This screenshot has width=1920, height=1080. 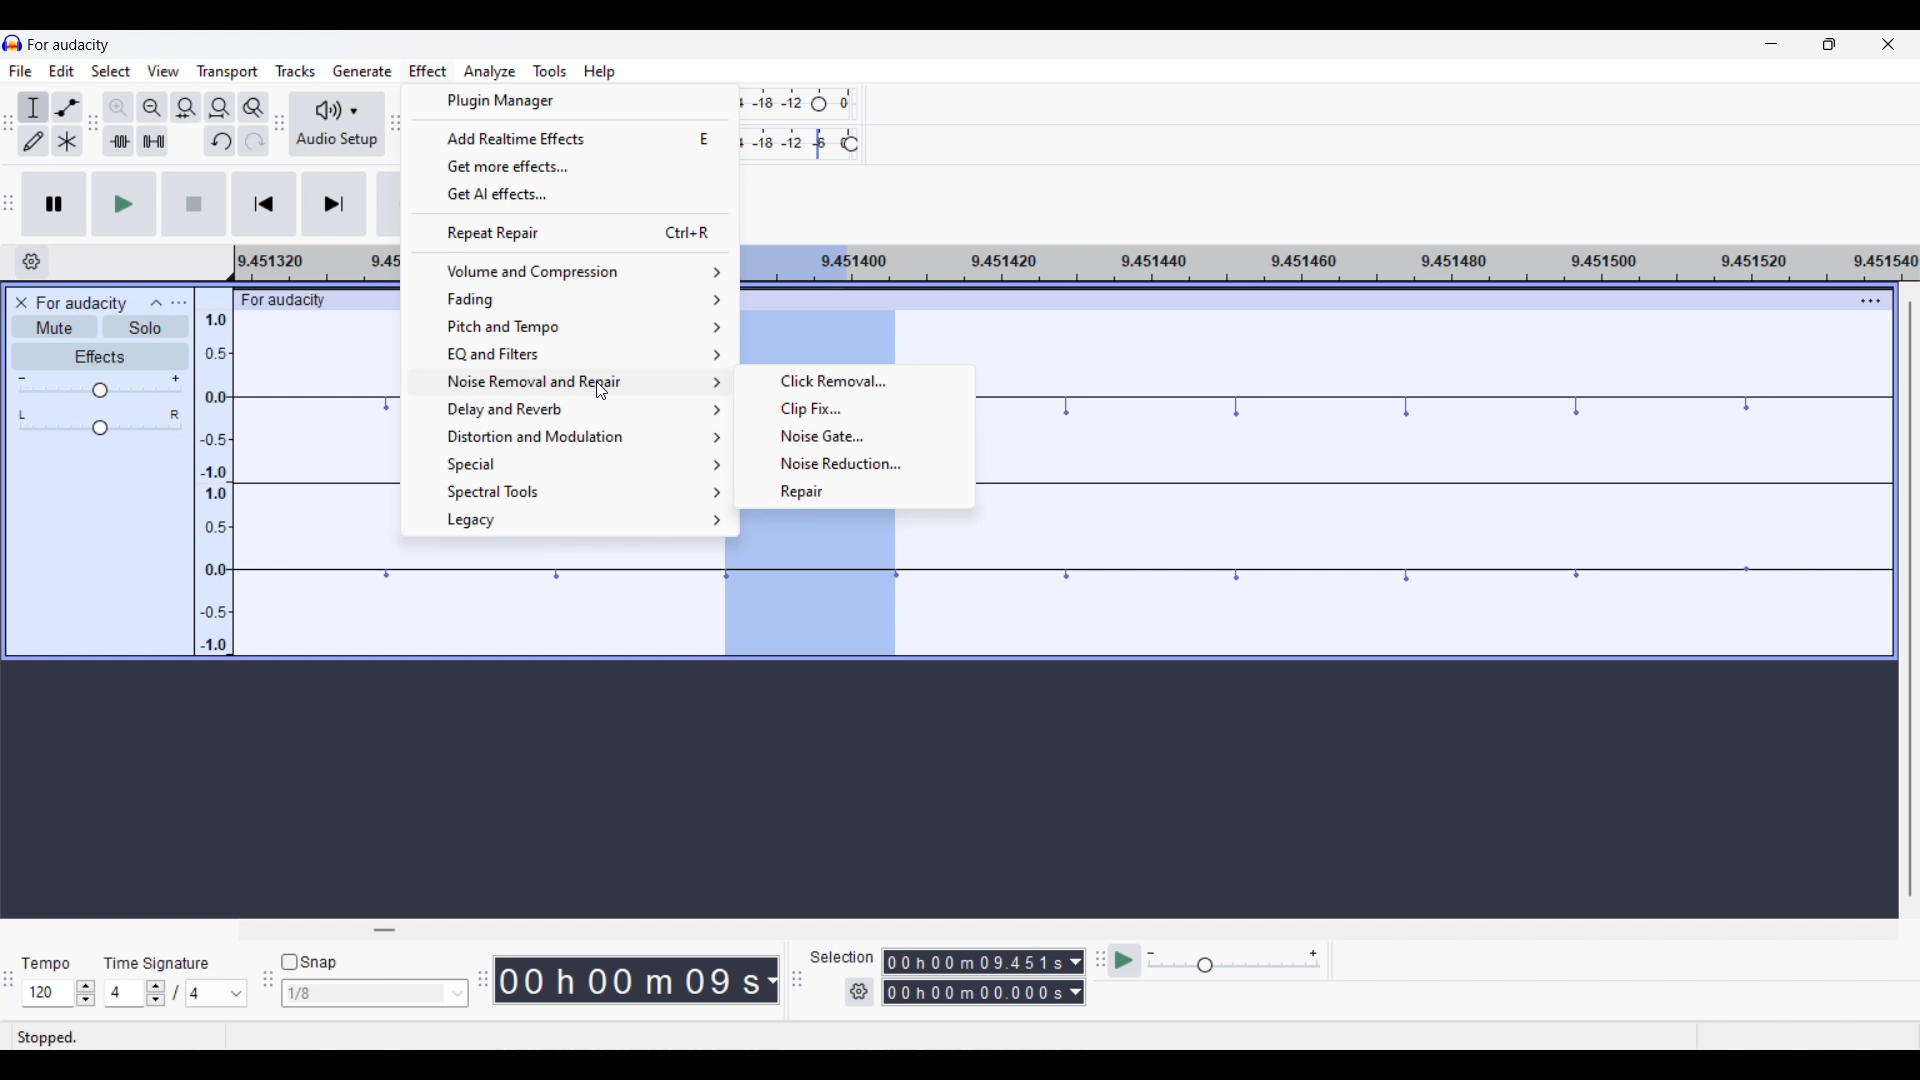 I want to click on Pan scale, so click(x=100, y=422).